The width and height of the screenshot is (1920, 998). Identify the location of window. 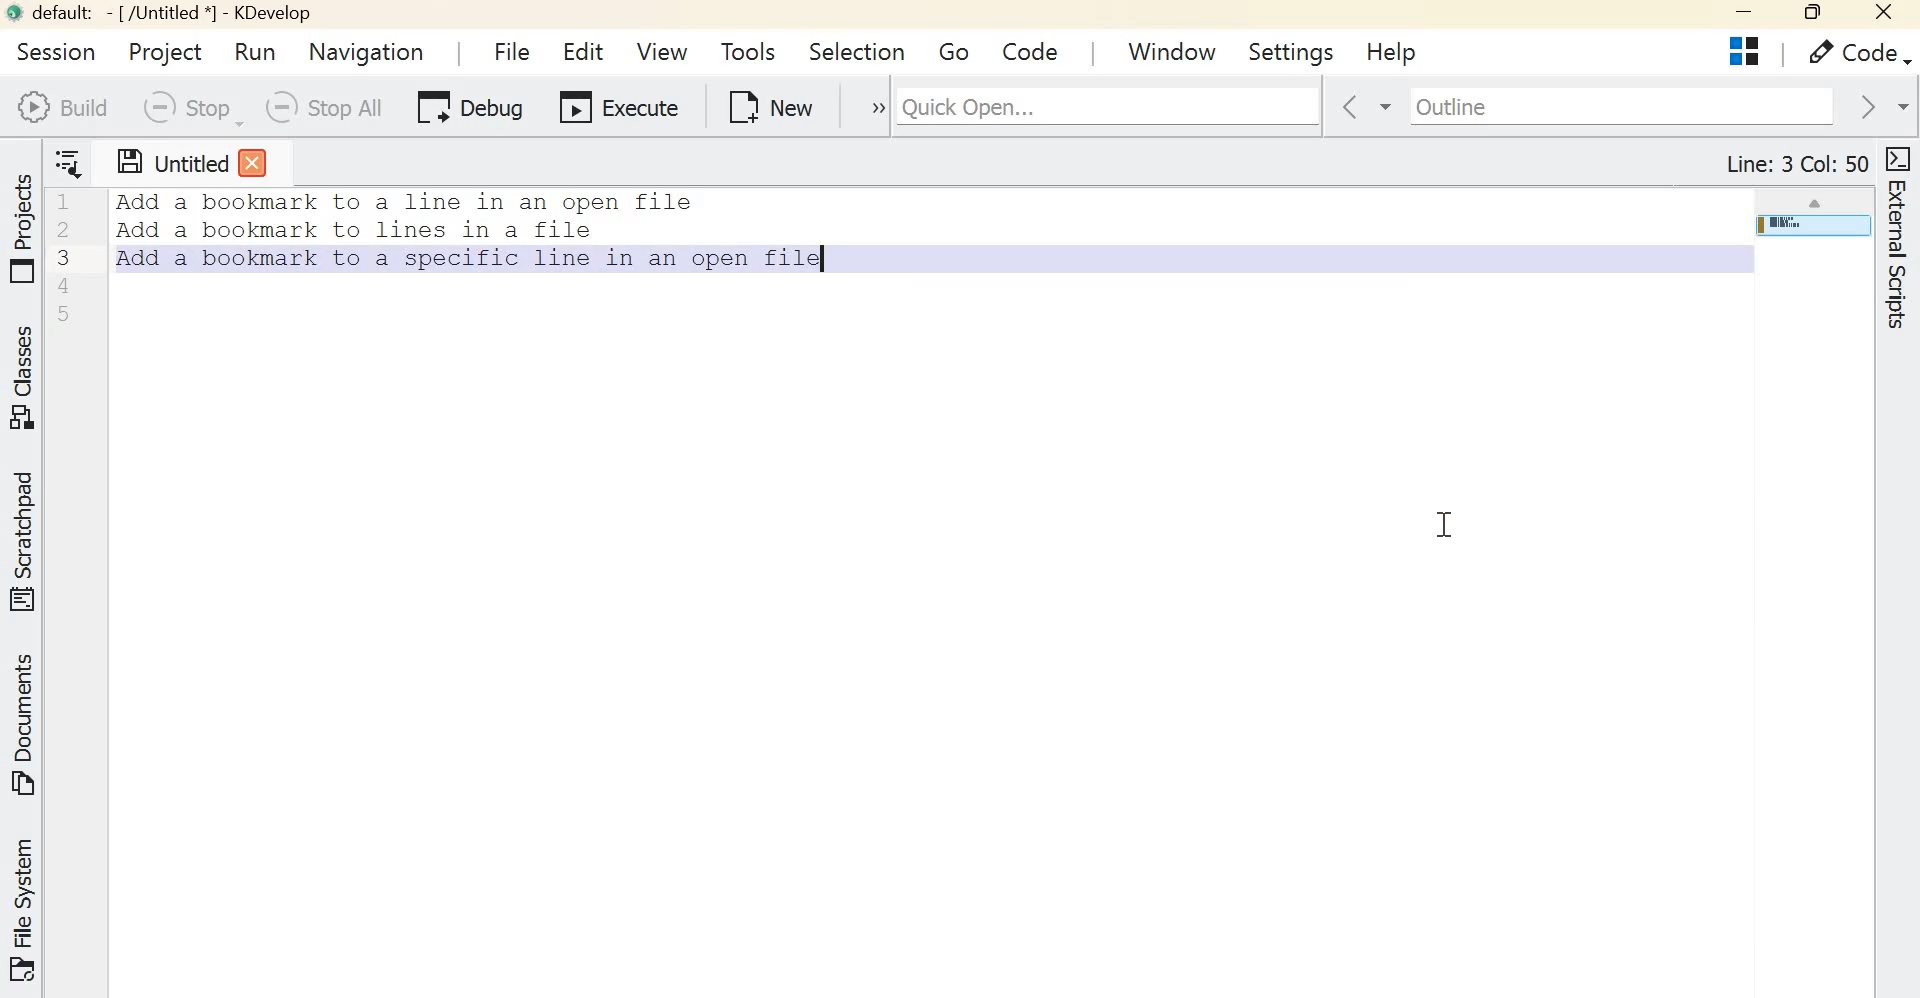
(1172, 47).